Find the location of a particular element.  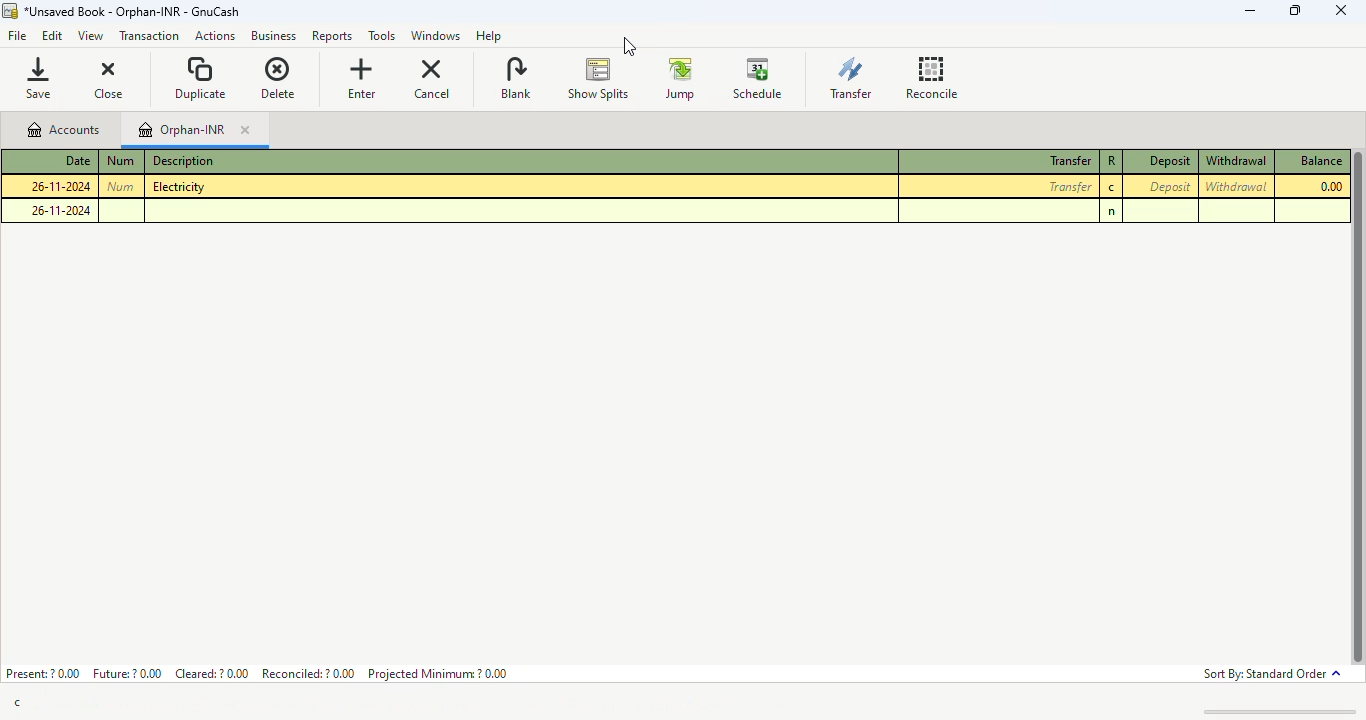

save is located at coordinates (43, 77).